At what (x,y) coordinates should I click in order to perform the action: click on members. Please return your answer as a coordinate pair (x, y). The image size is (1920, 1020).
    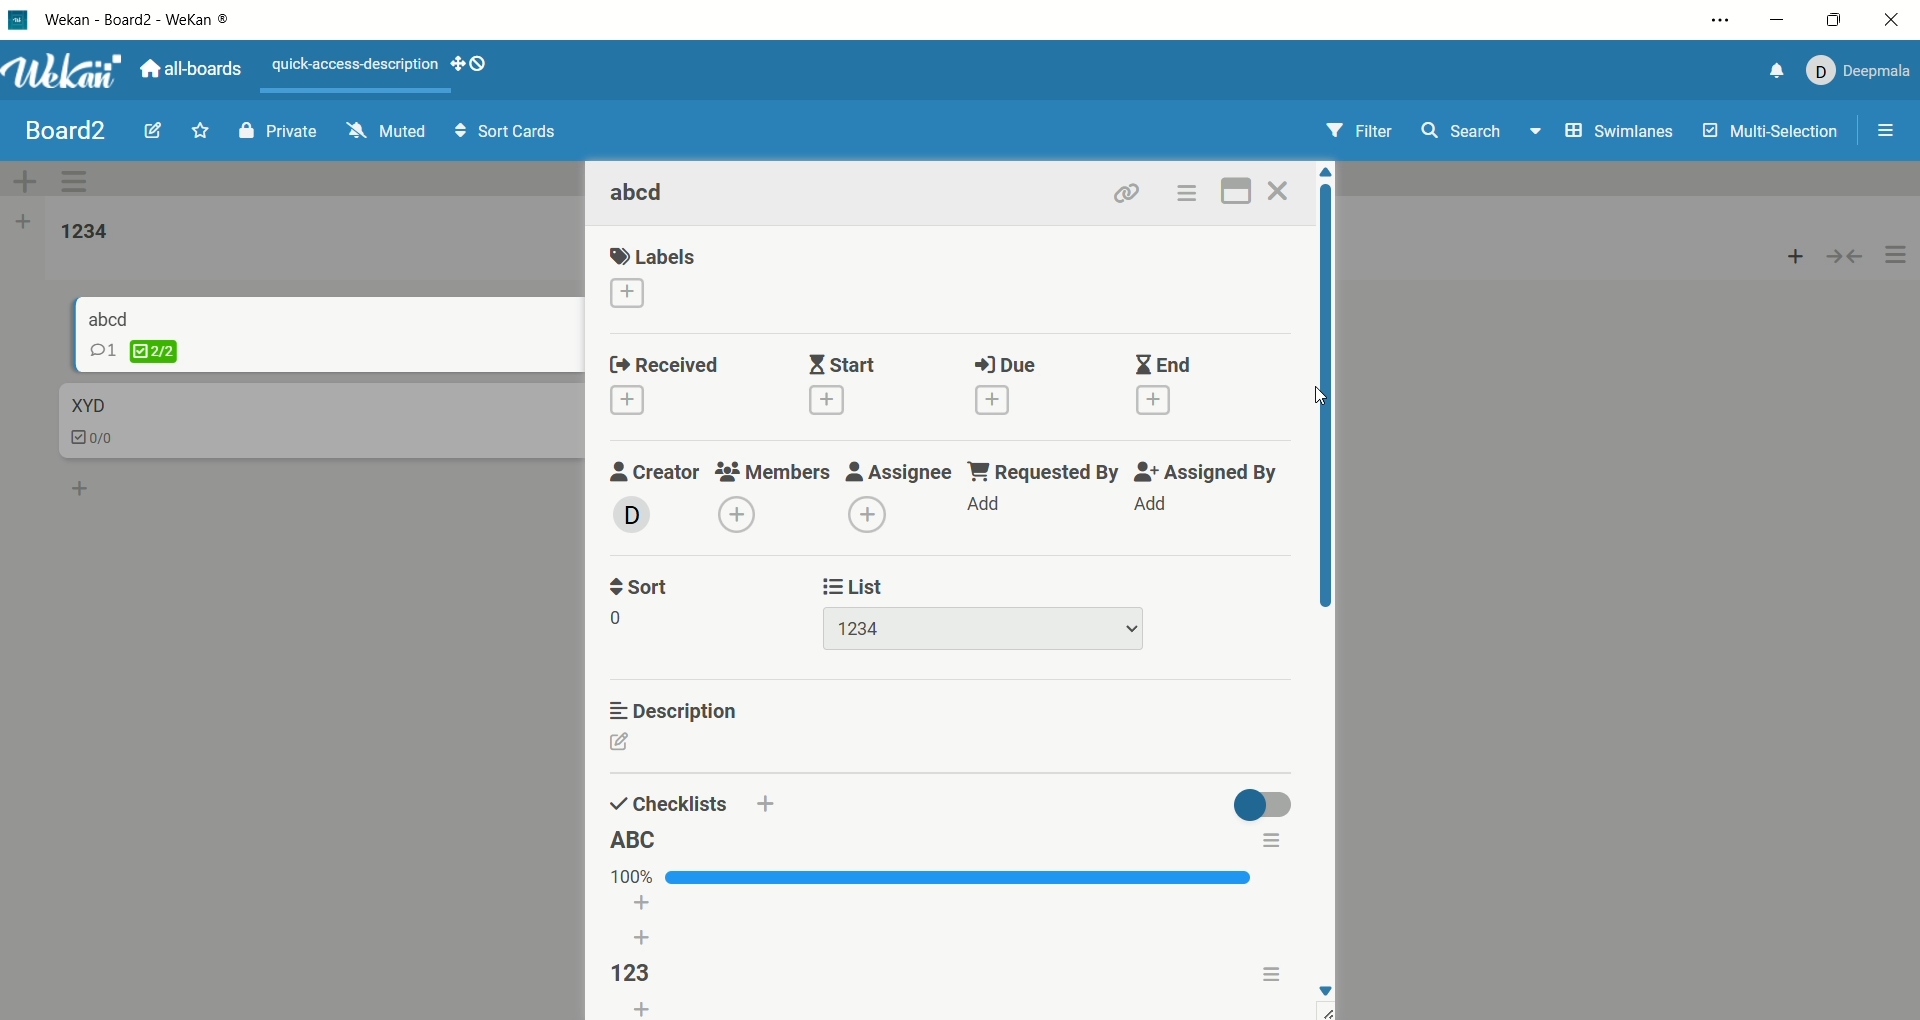
    Looking at the image, I should click on (775, 471).